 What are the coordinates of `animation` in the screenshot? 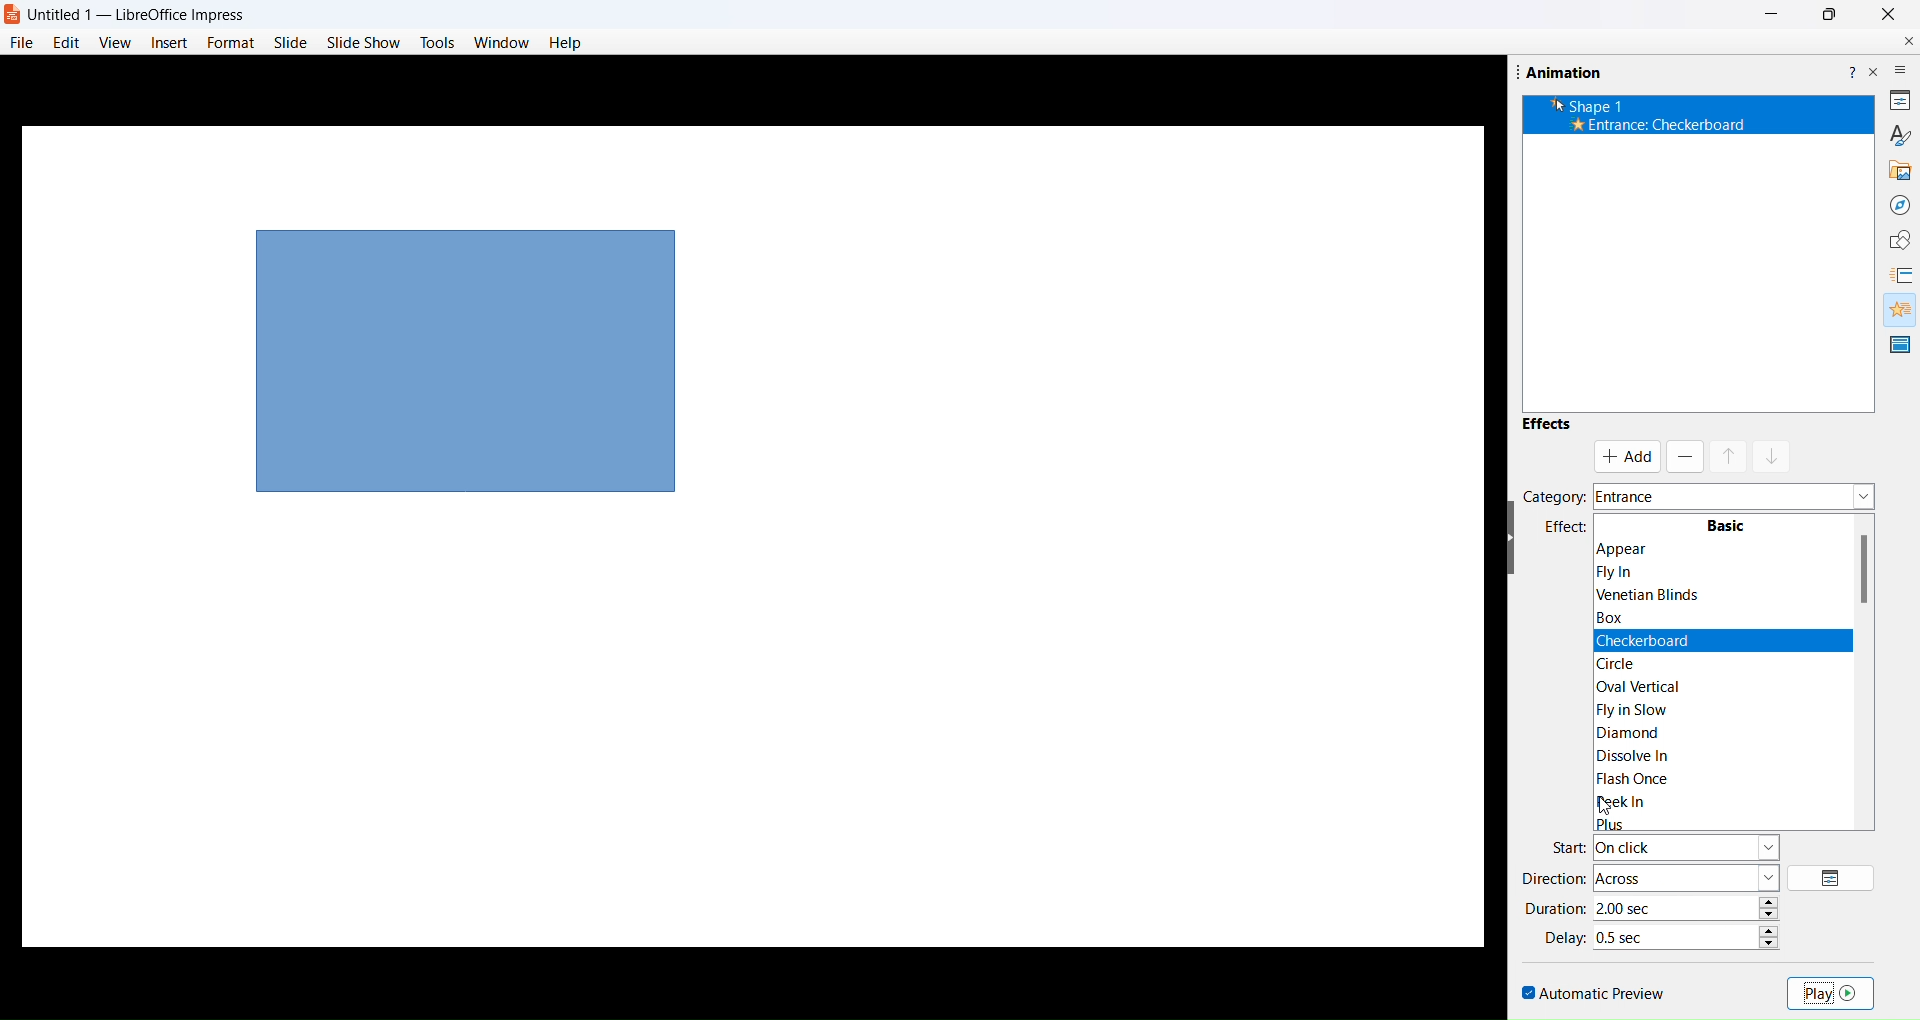 It's located at (1896, 309).